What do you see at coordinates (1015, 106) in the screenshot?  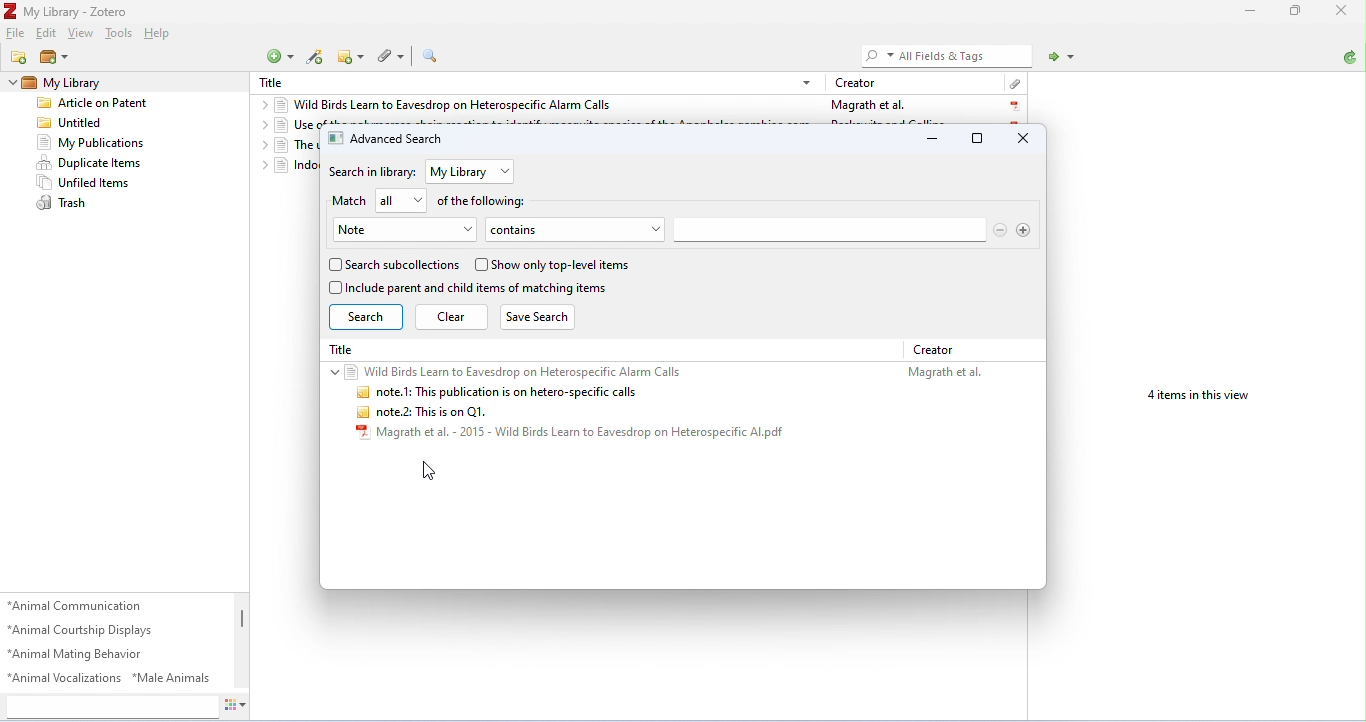 I see `pdf icon` at bounding box center [1015, 106].